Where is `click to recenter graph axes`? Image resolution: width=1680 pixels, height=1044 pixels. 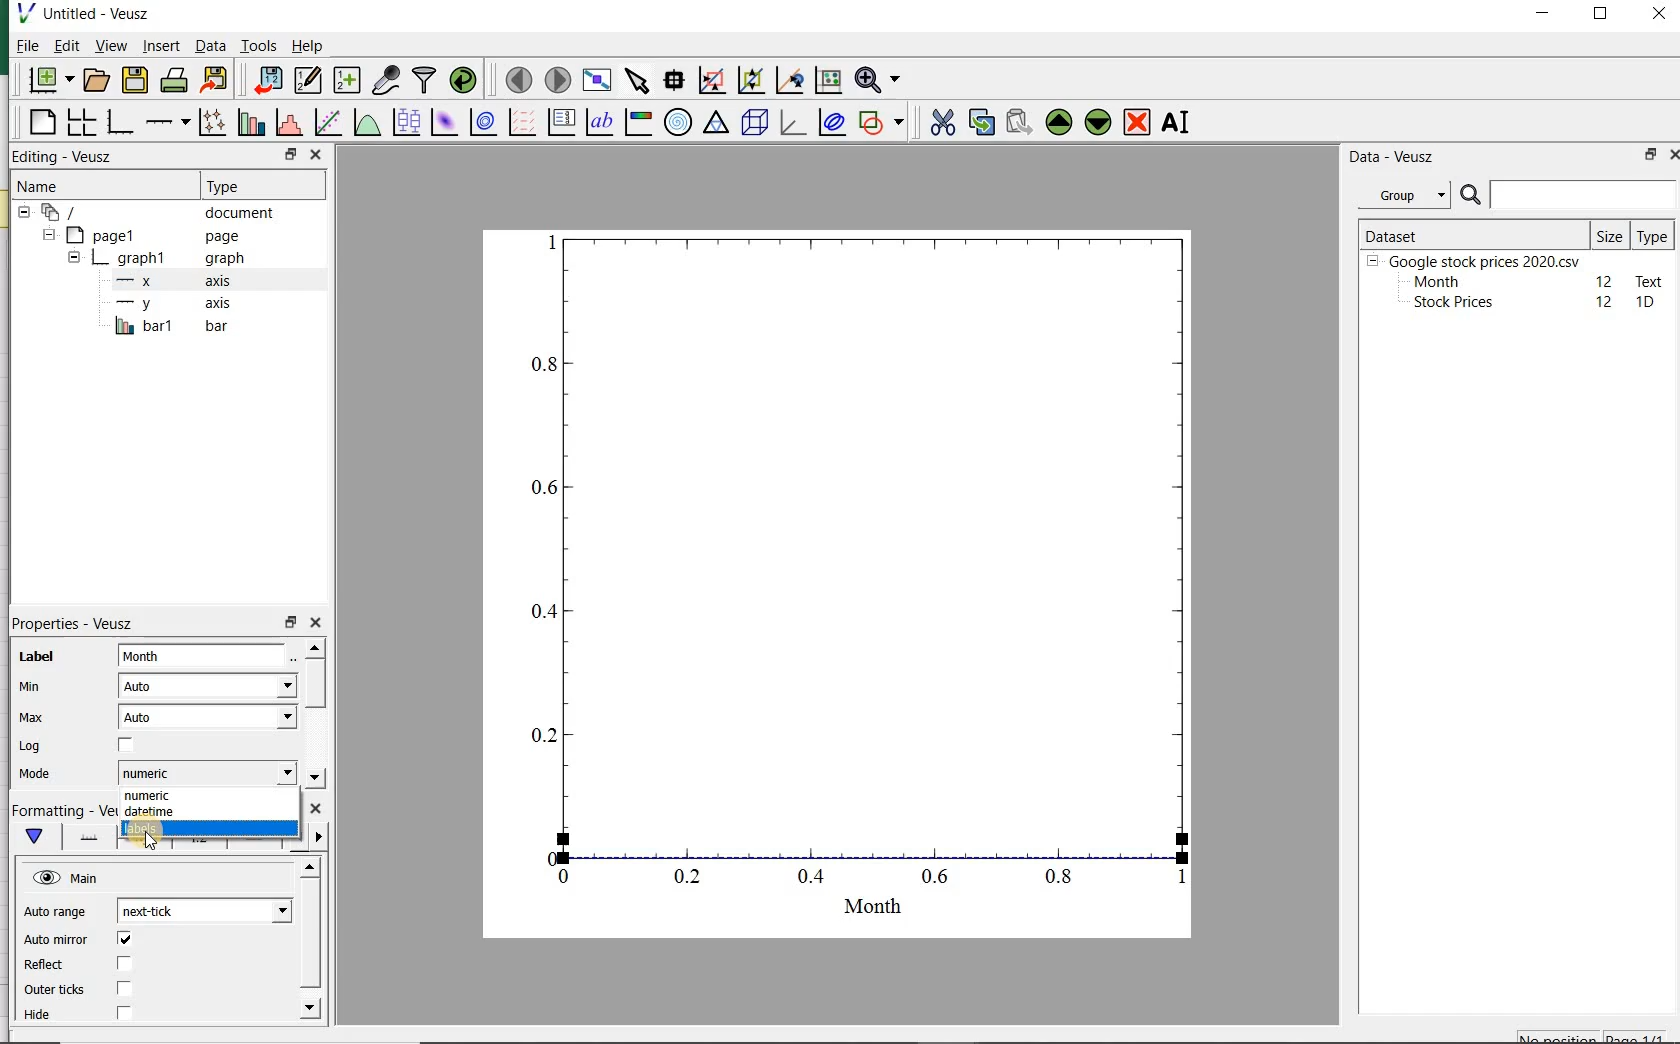
click to recenter graph axes is located at coordinates (787, 81).